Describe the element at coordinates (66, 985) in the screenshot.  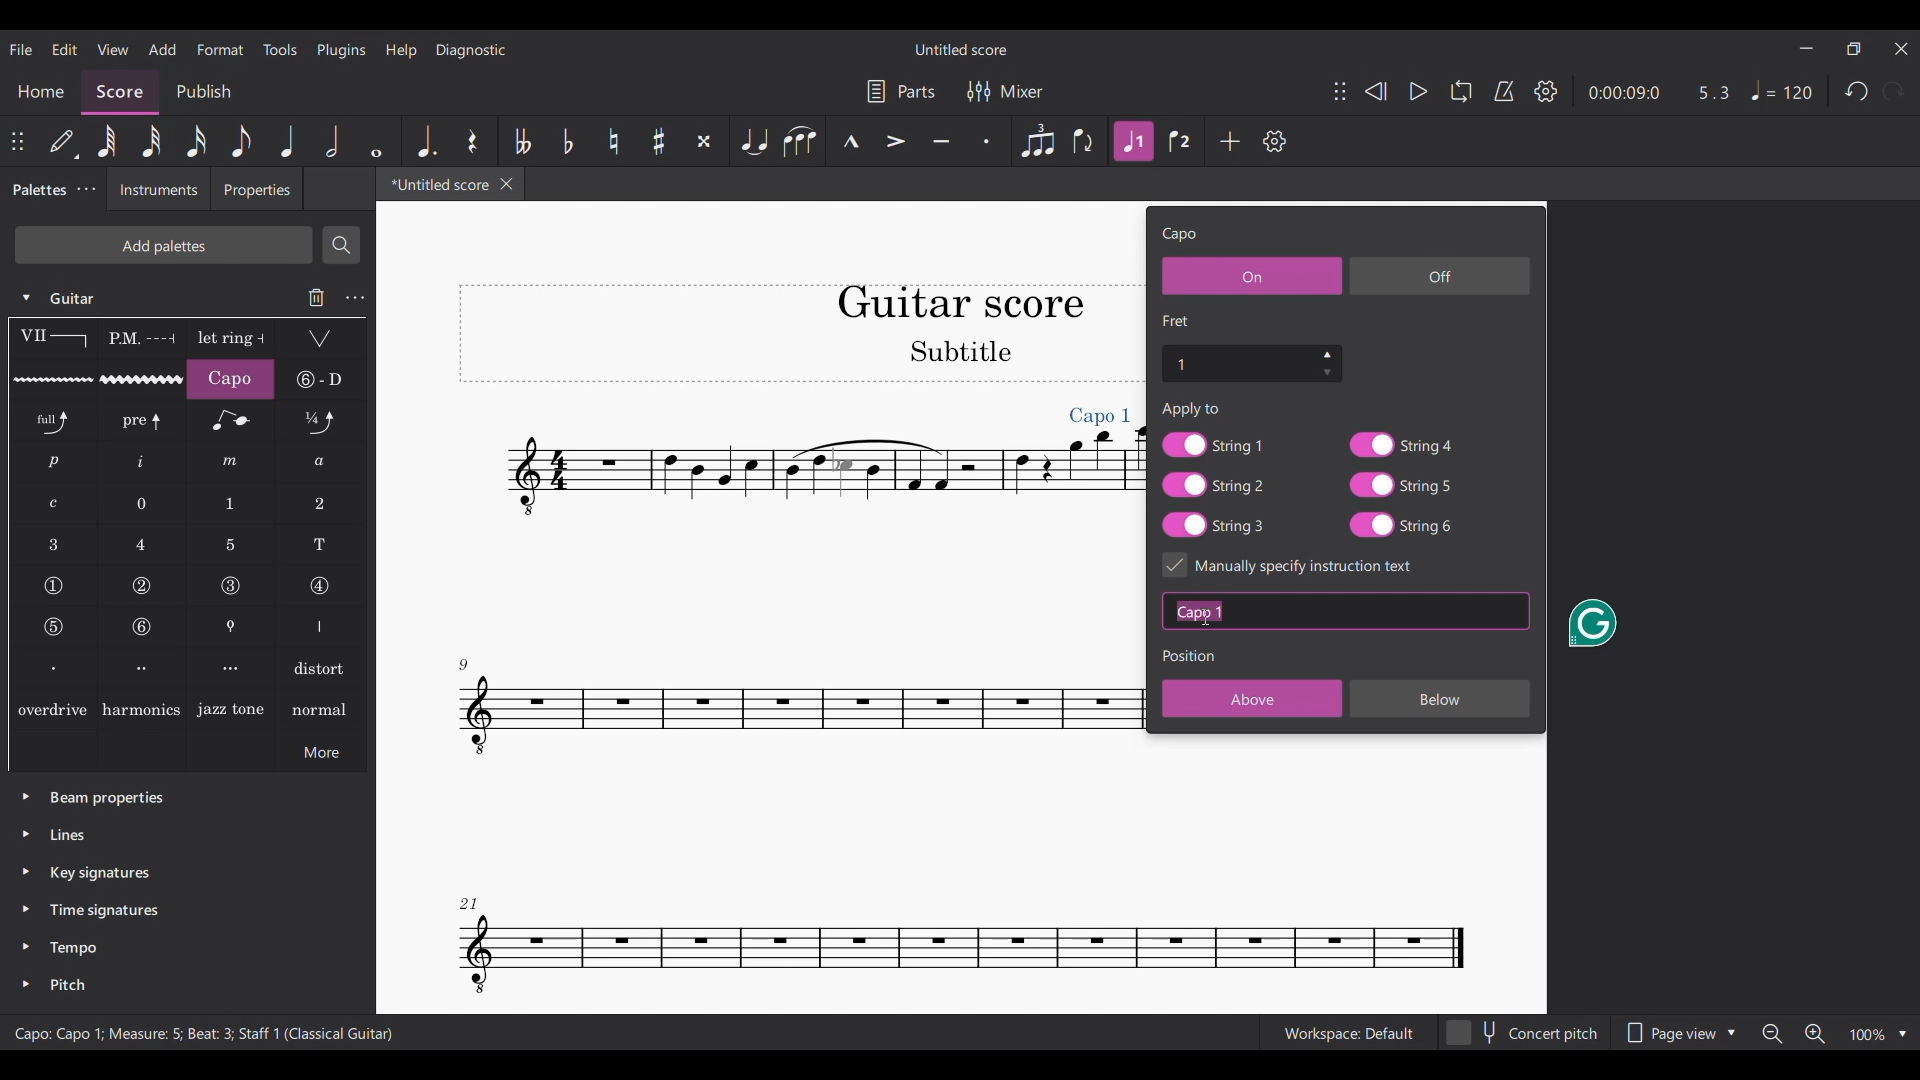
I see `Pitch` at that location.